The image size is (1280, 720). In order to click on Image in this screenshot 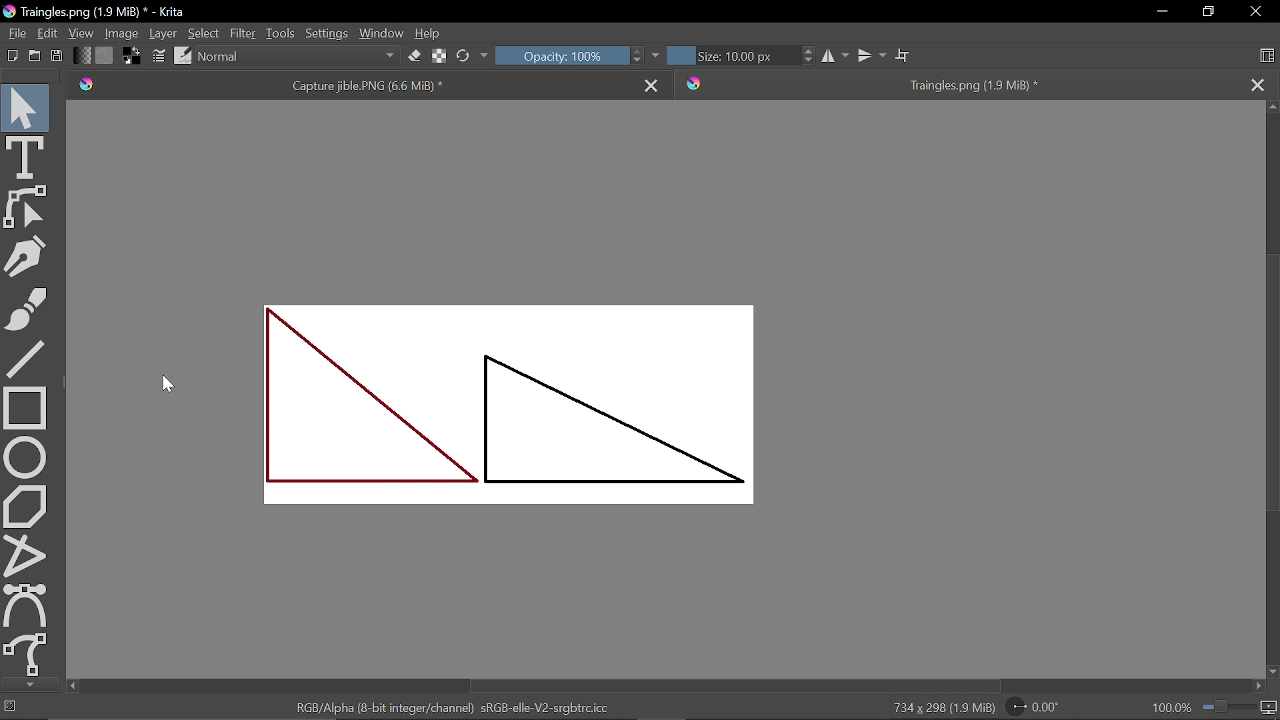, I will do `click(123, 33)`.